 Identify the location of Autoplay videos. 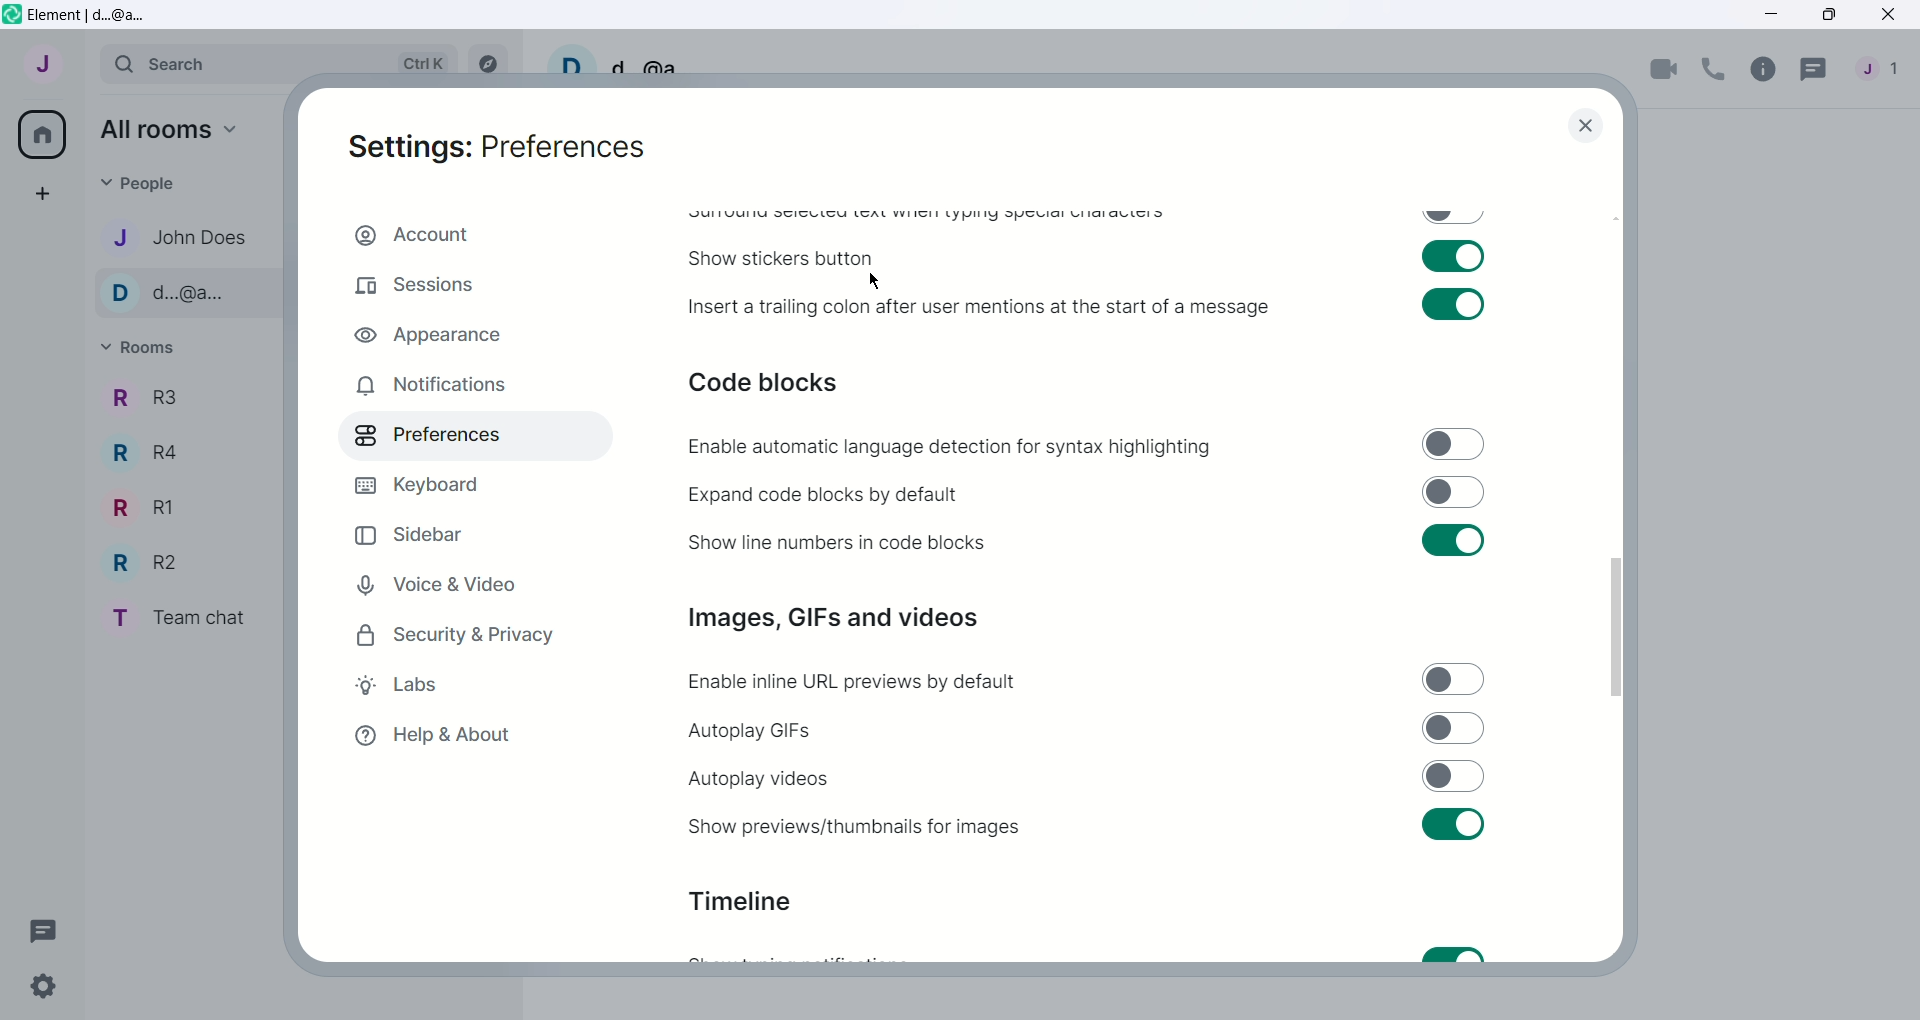
(757, 779).